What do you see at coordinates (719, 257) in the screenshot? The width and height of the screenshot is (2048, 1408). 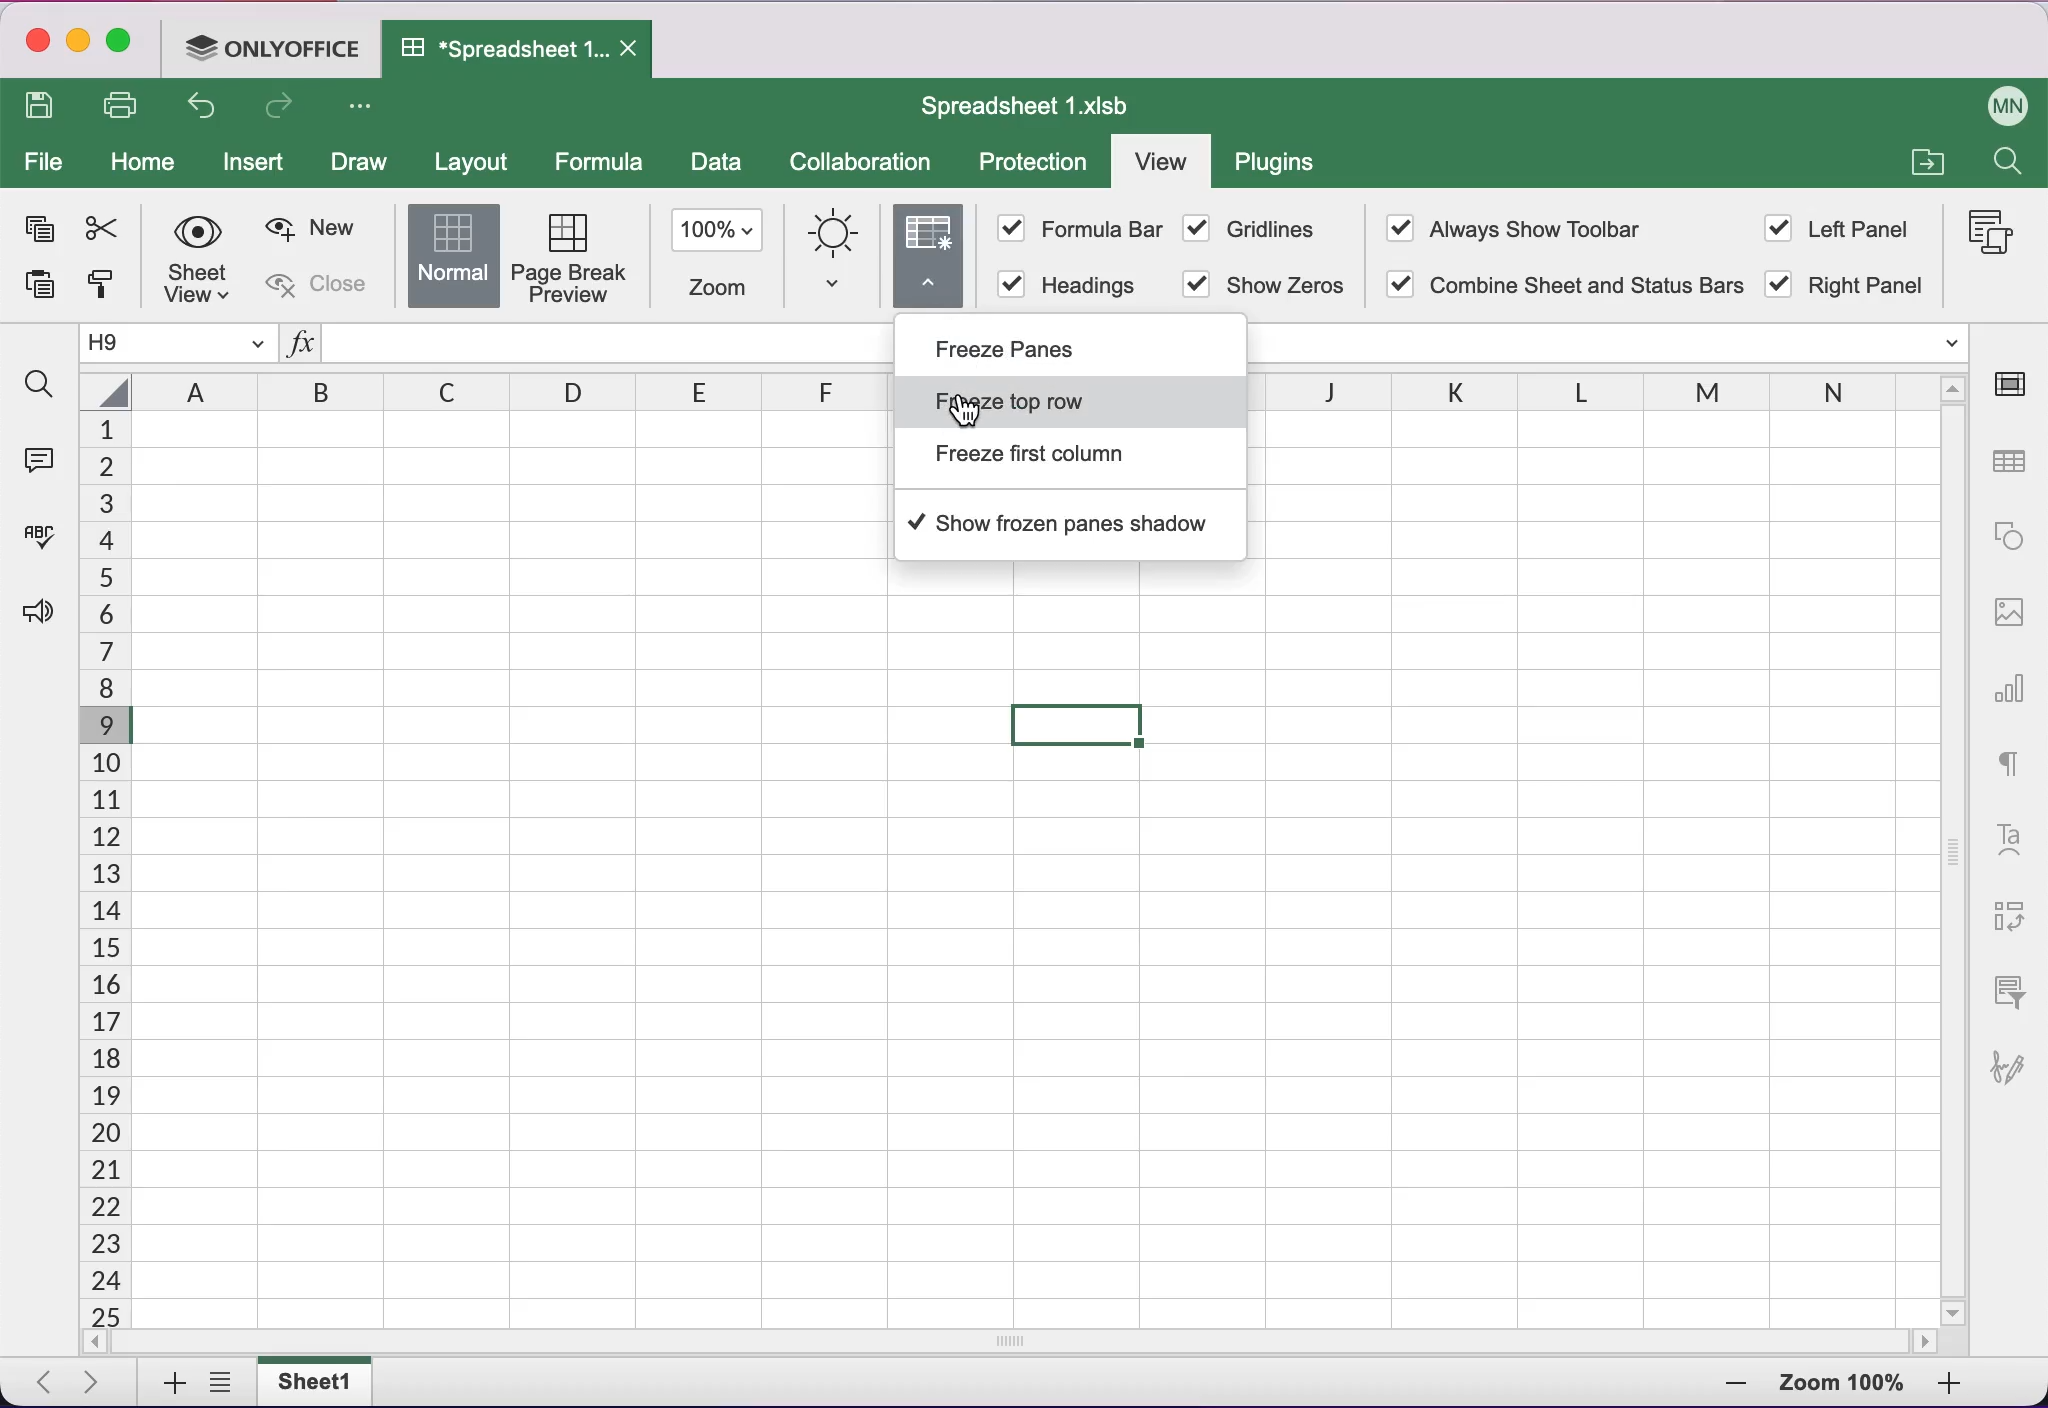 I see `zoom` at bounding box center [719, 257].